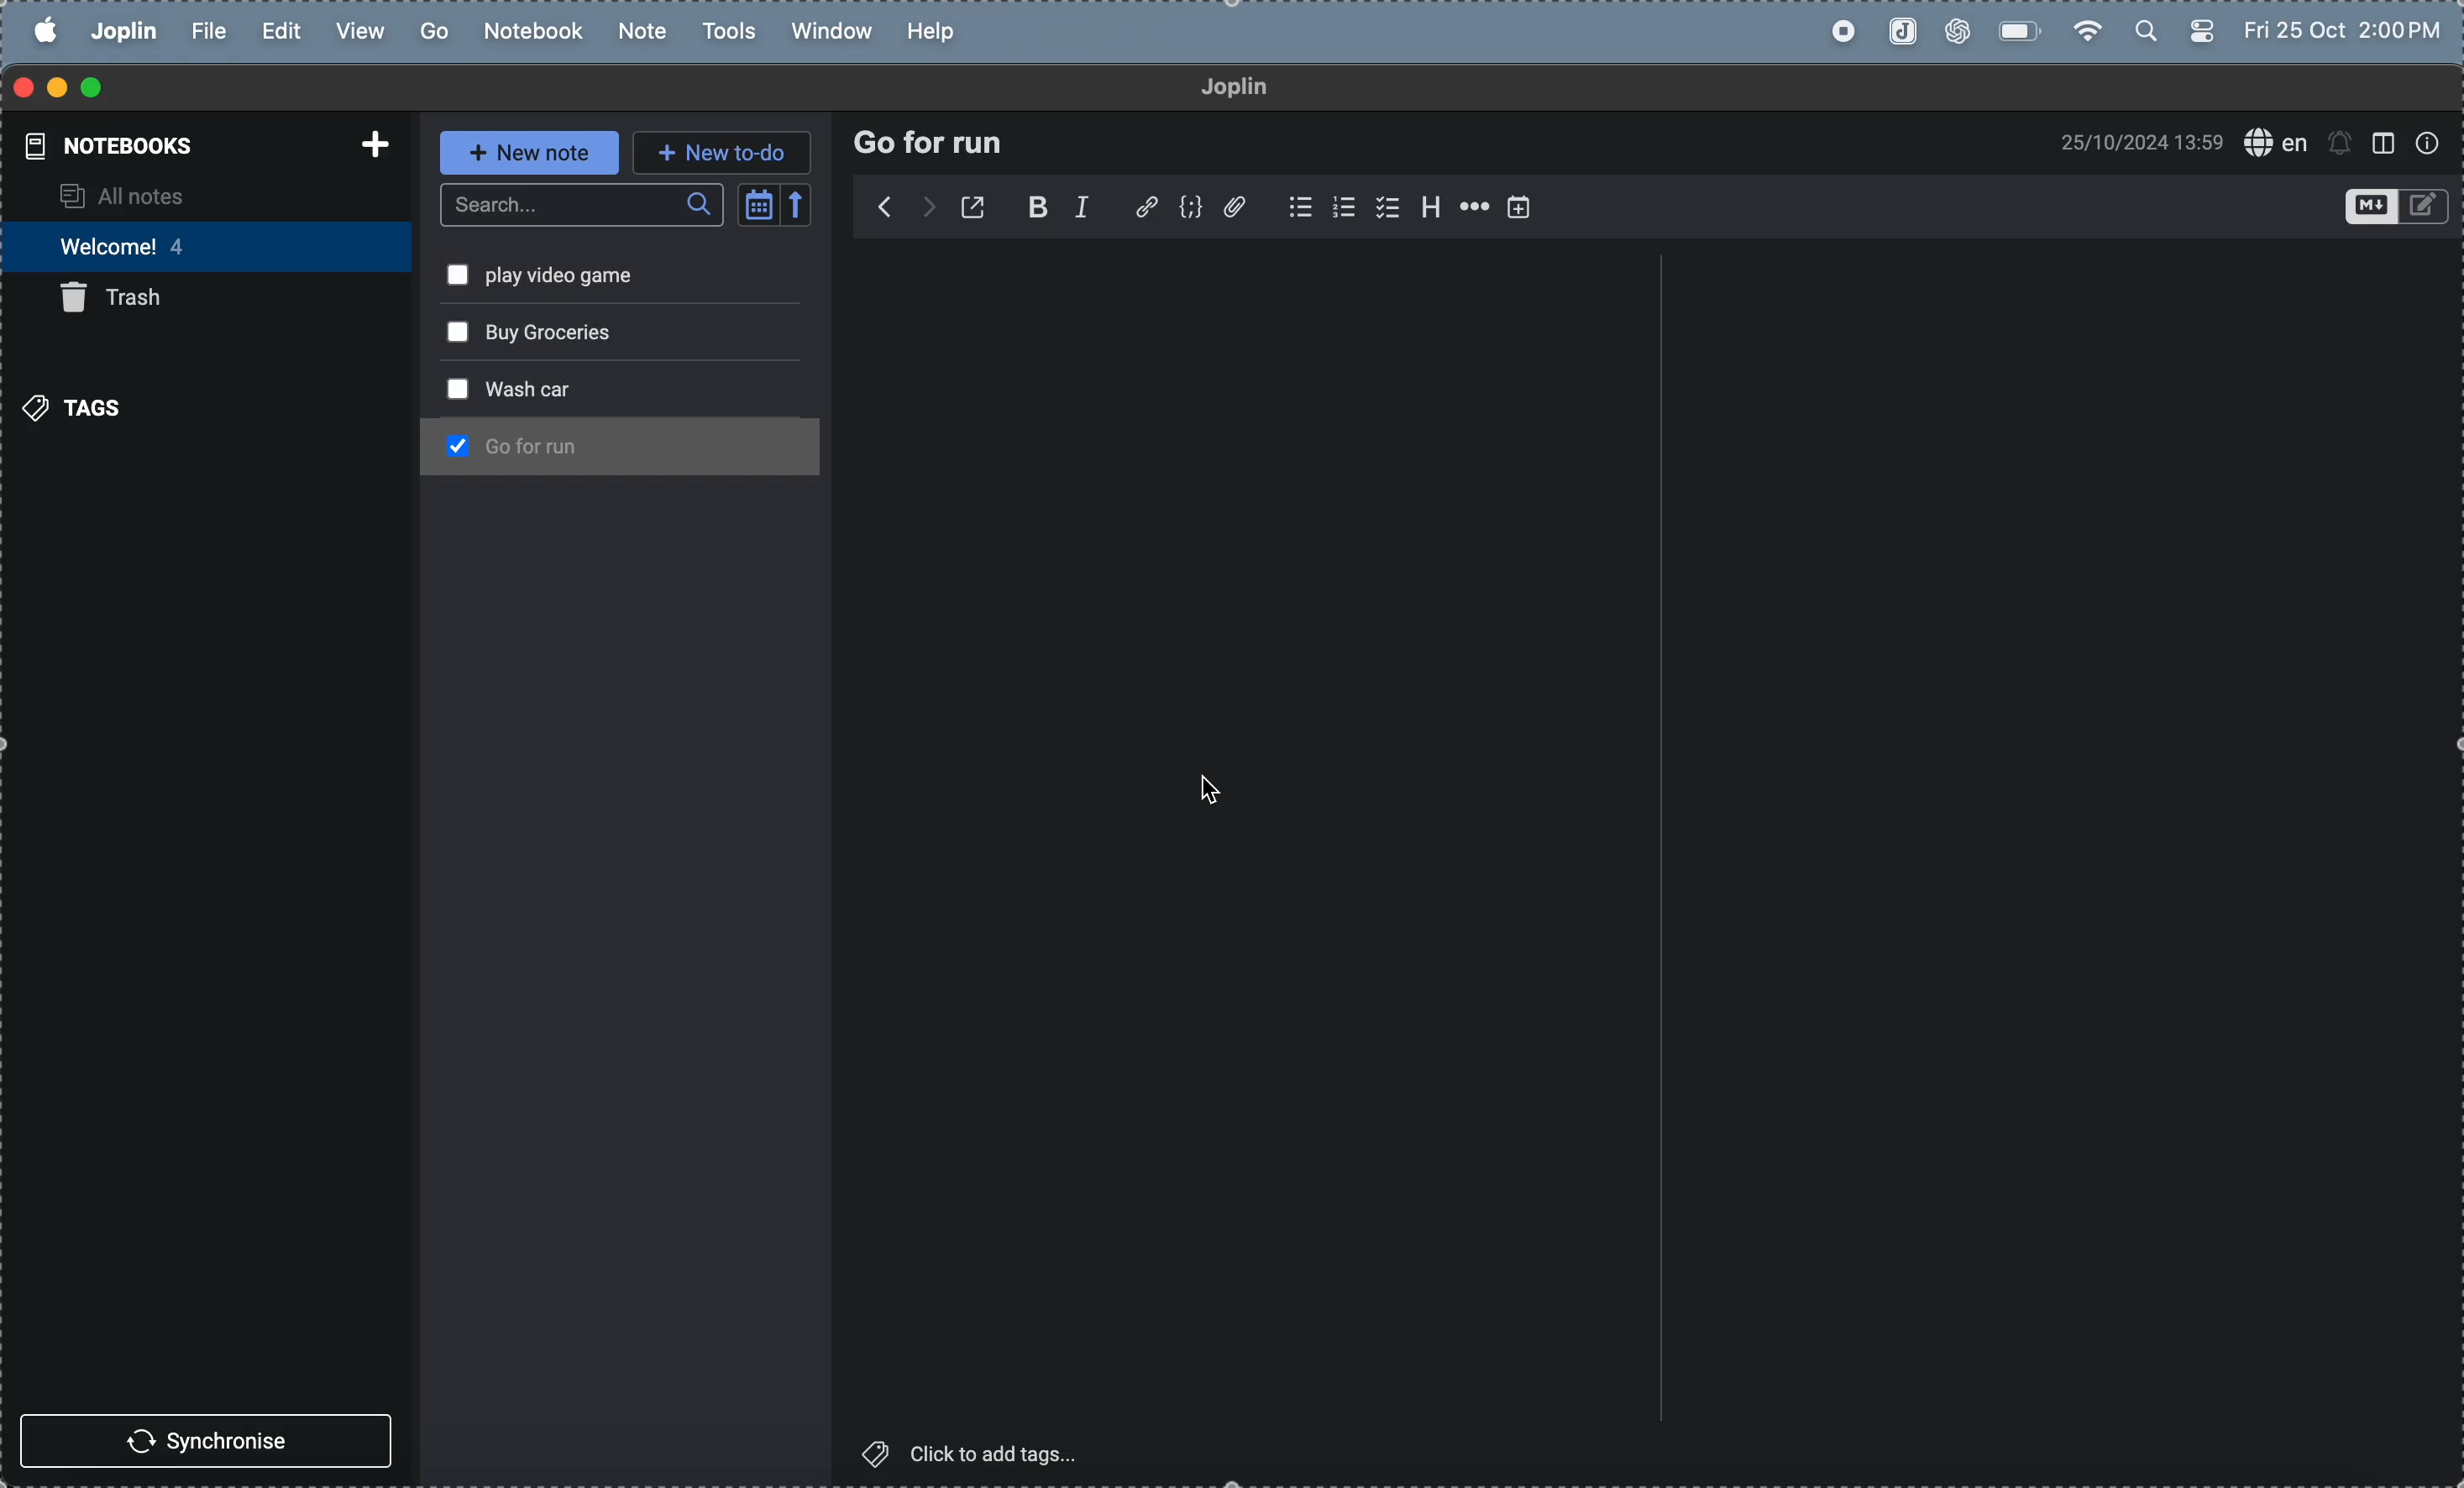  I want to click on code, so click(1194, 210).